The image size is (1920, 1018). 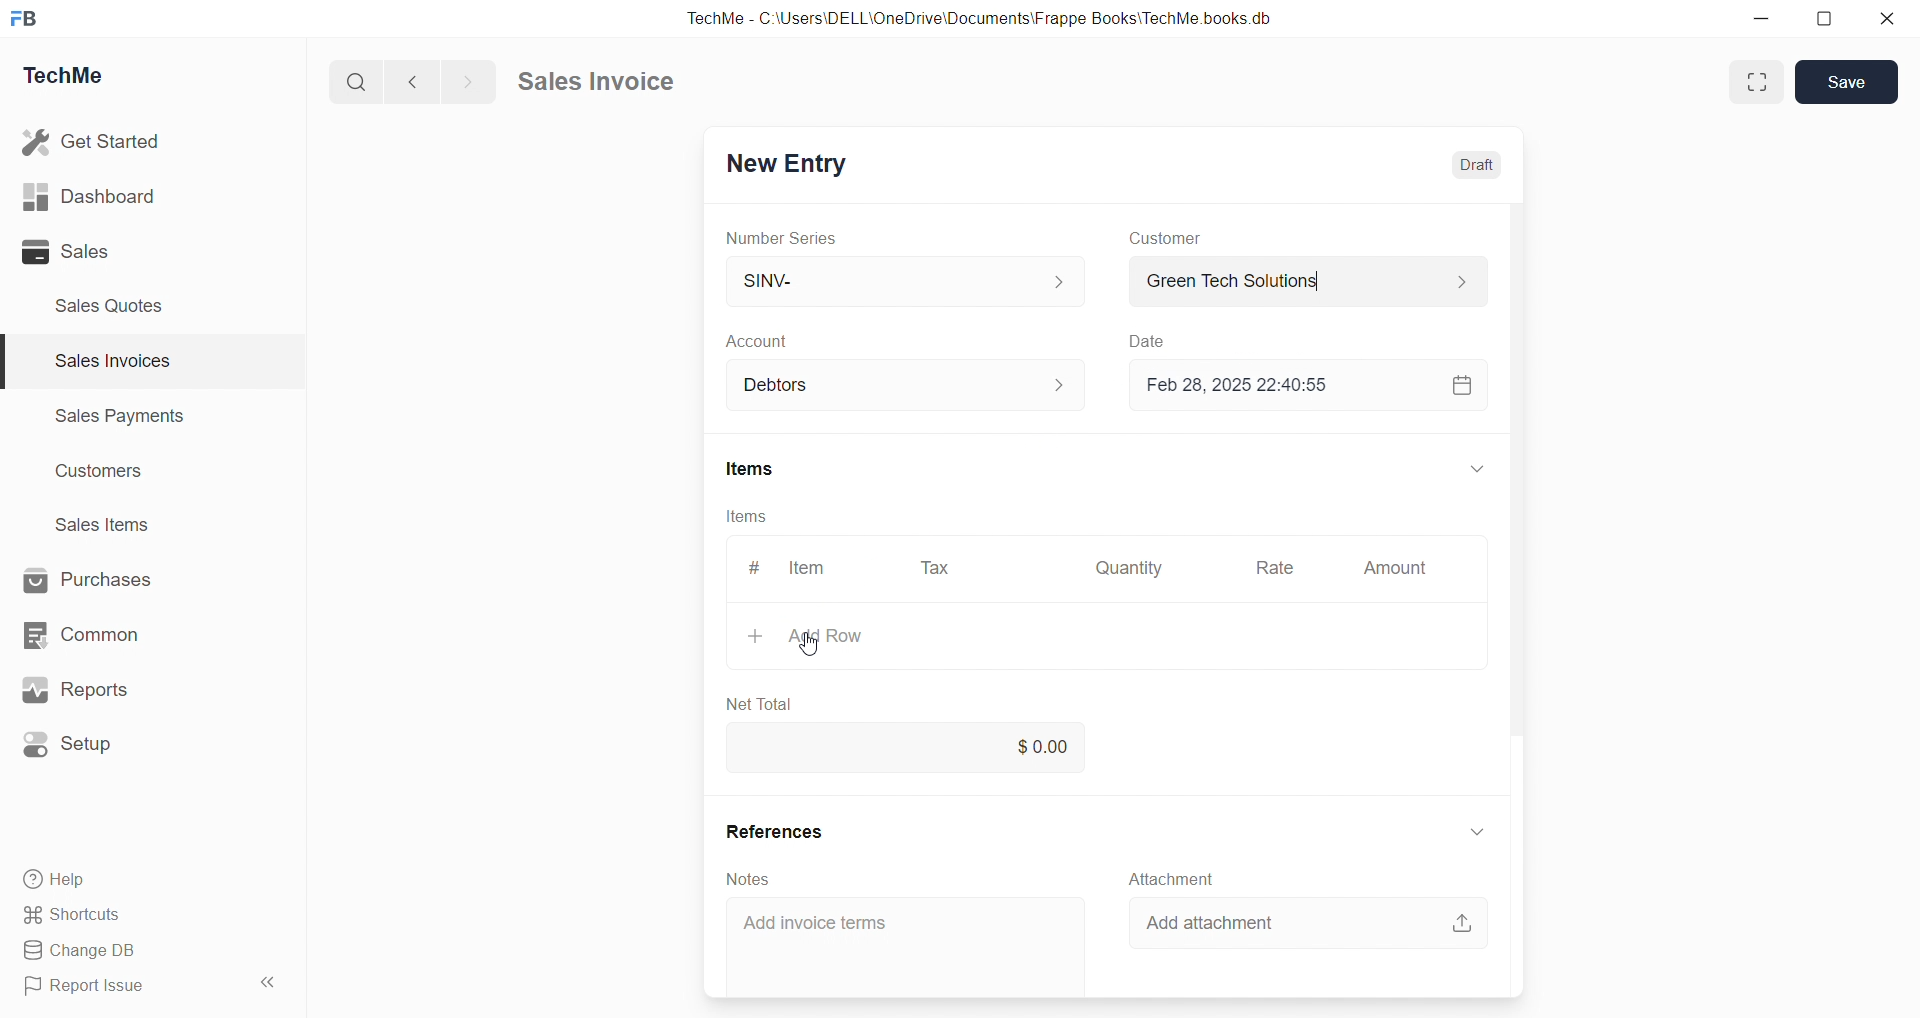 I want to click on Items, so click(x=746, y=516).